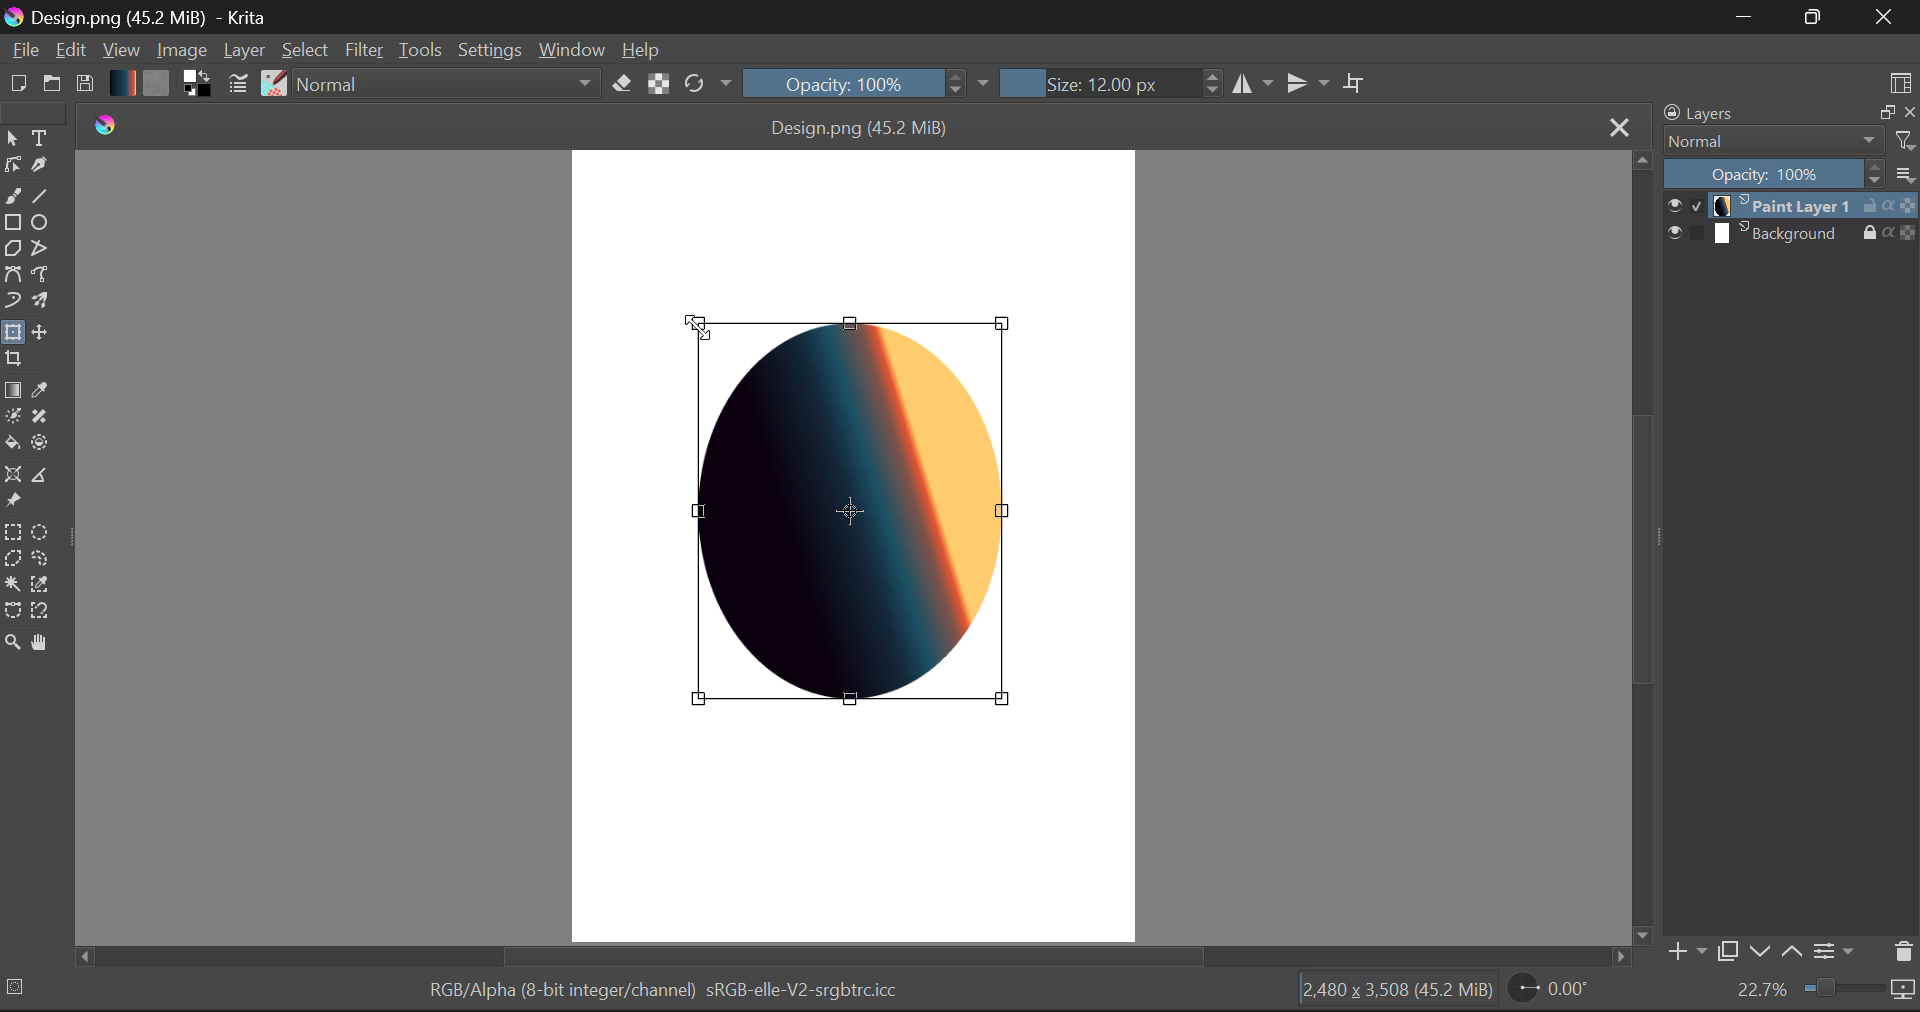  I want to click on Multibrush Tool, so click(38, 301).